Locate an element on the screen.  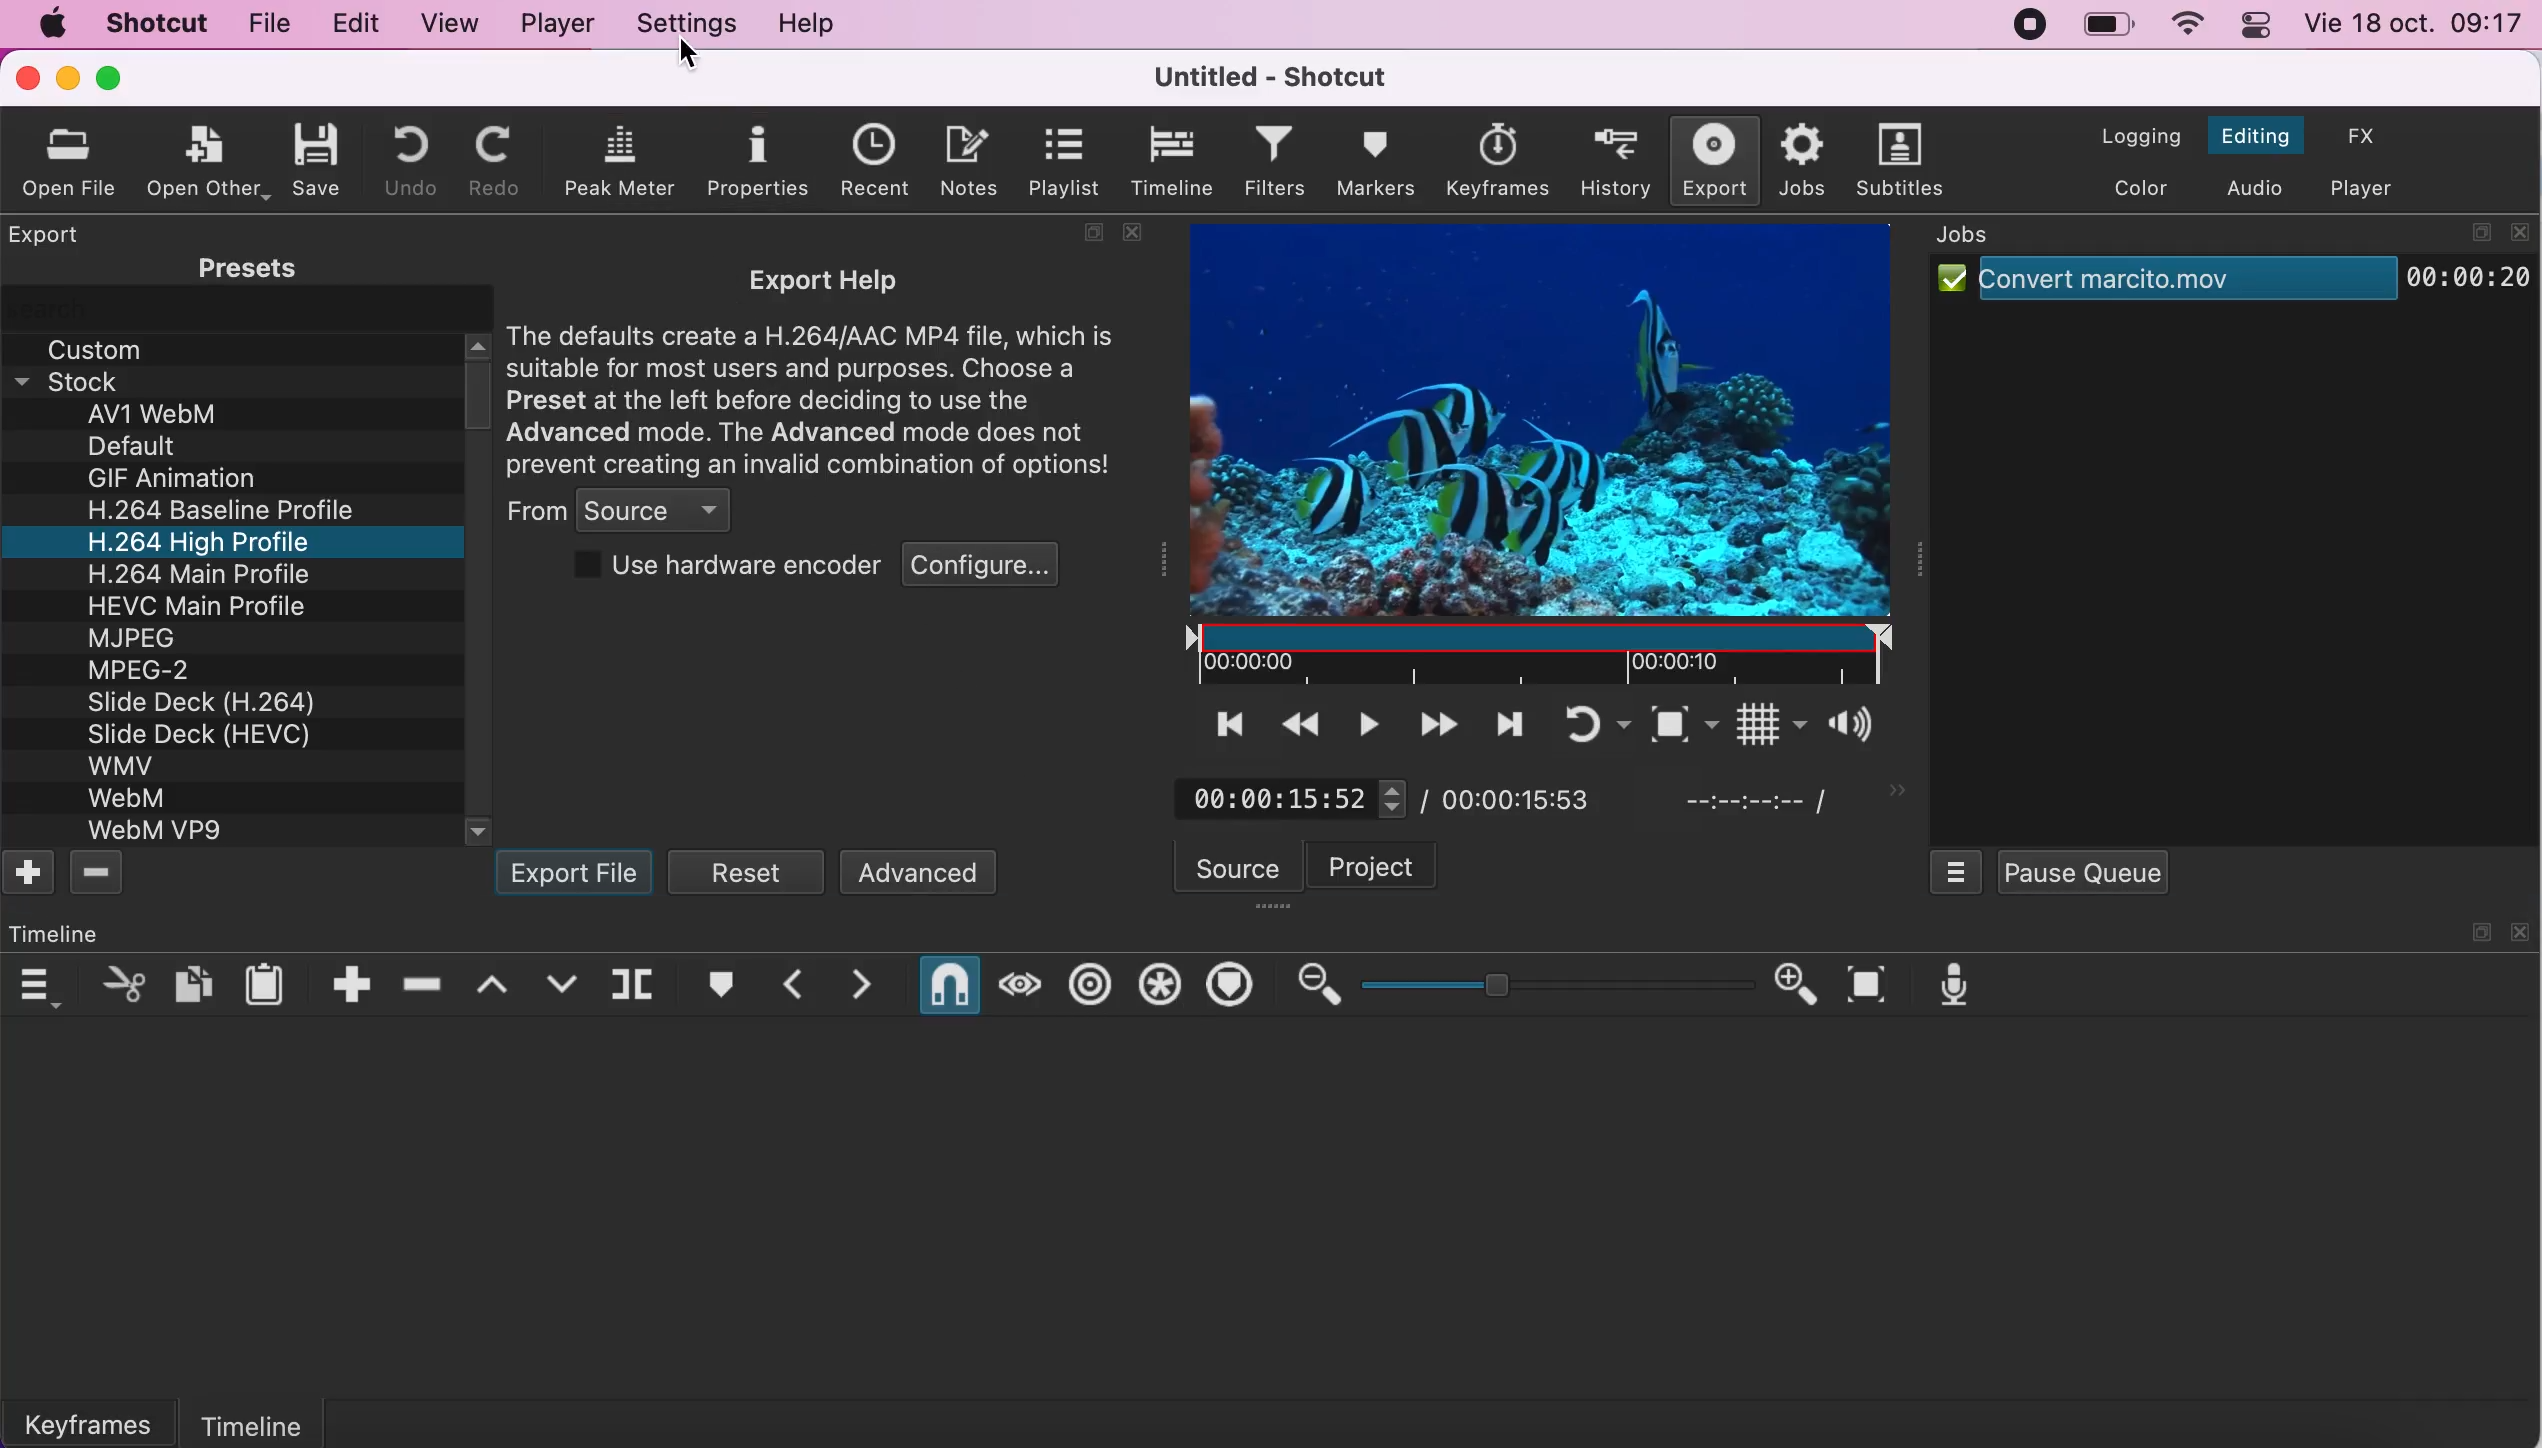
cut is located at coordinates (116, 985).